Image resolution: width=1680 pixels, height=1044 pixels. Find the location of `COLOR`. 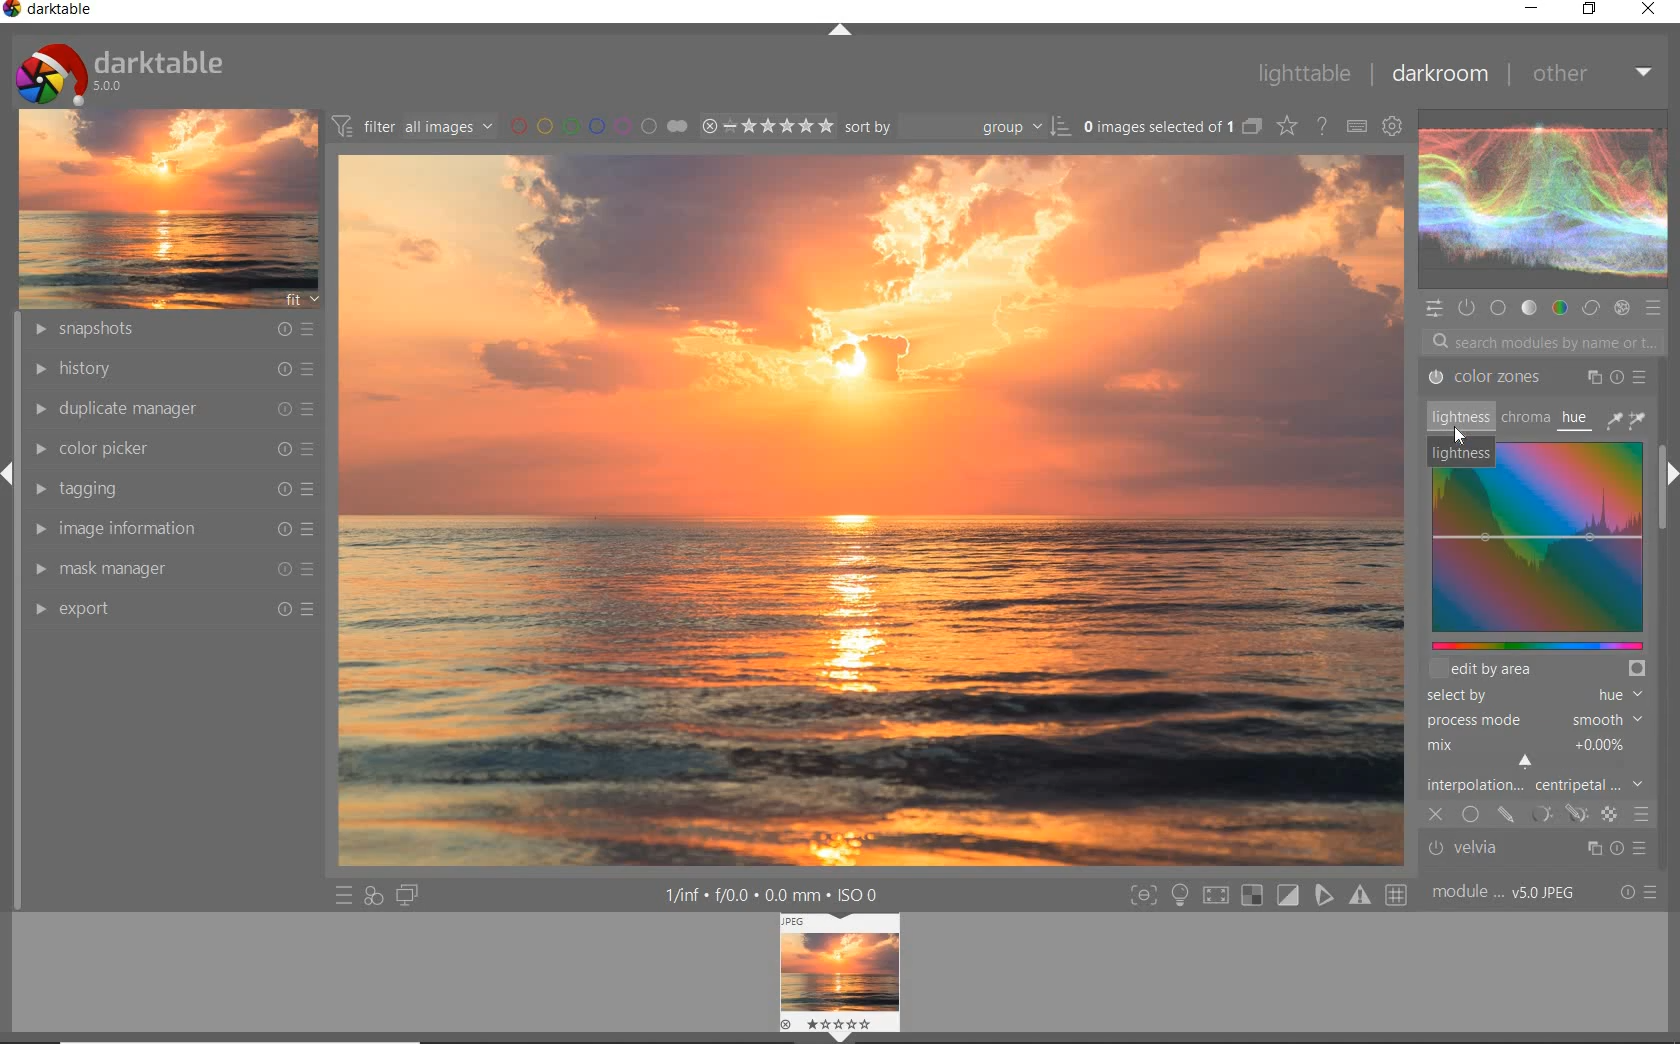

COLOR is located at coordinates (1557, 308).